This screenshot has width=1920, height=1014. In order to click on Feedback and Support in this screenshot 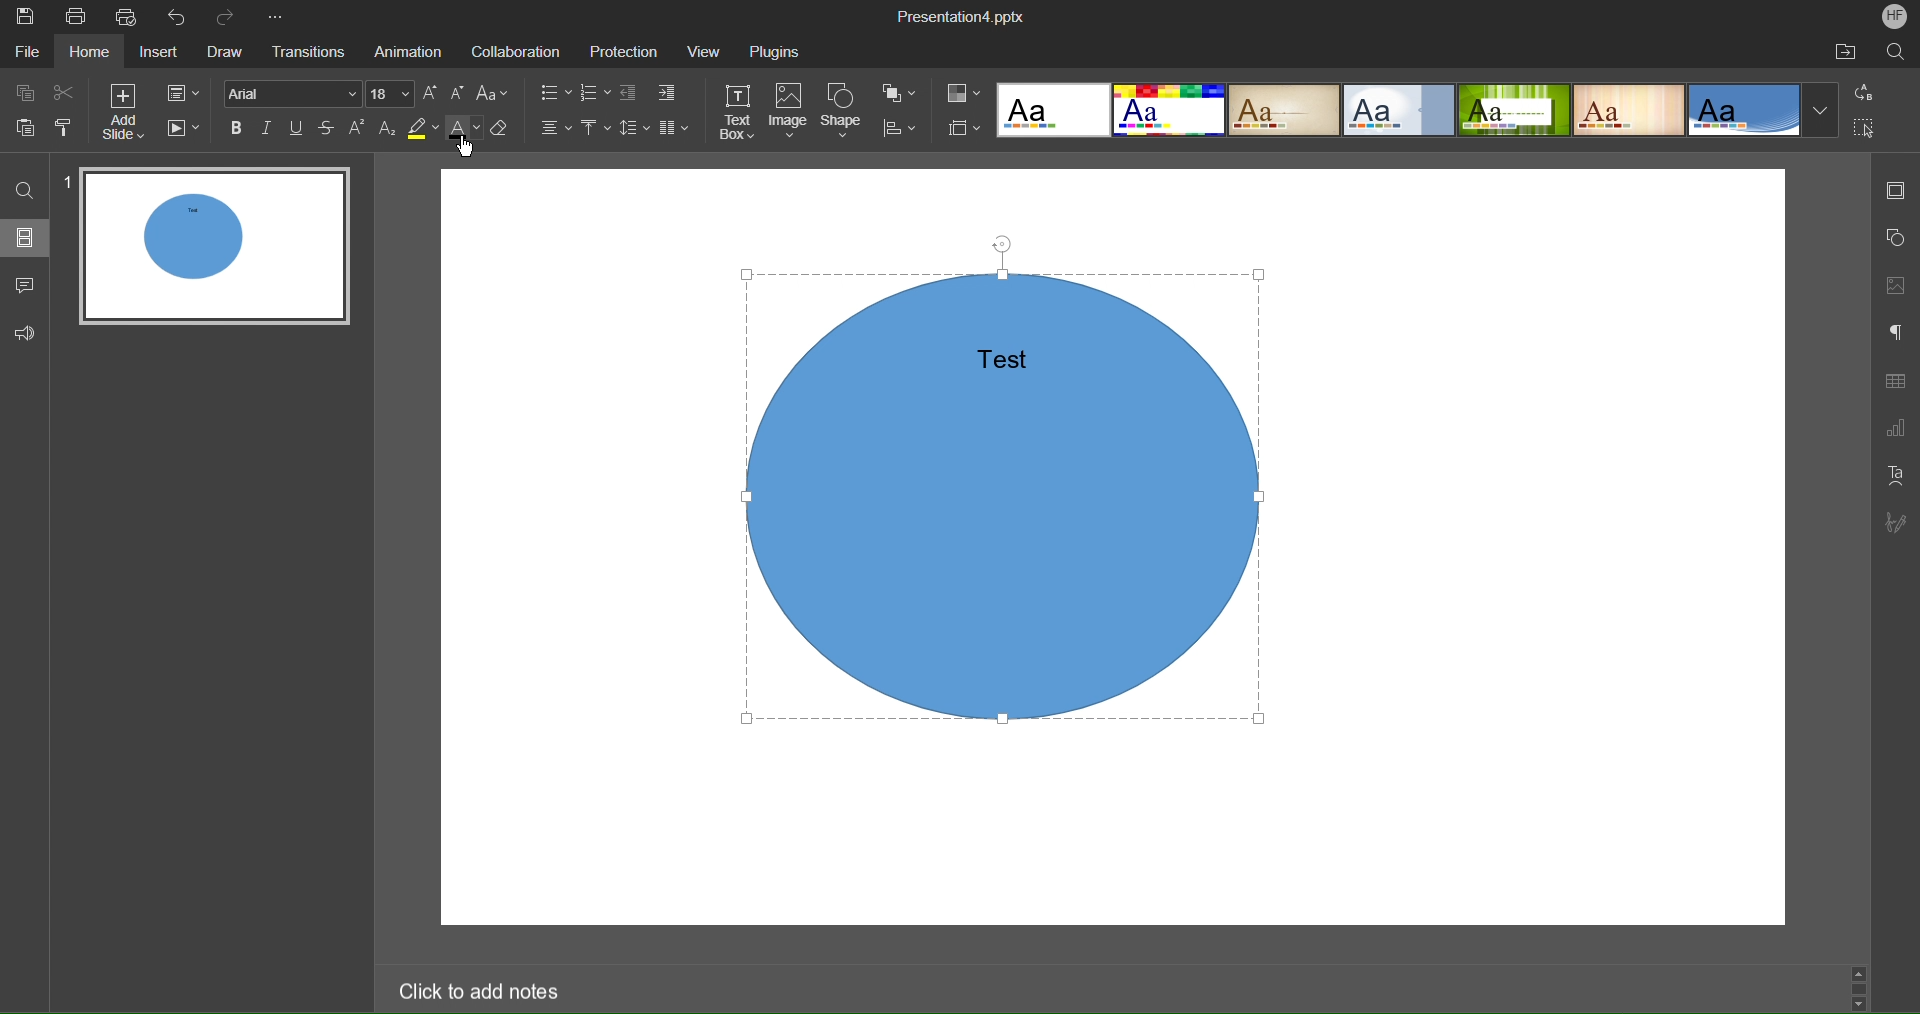, I will do `click(28, 331)`.